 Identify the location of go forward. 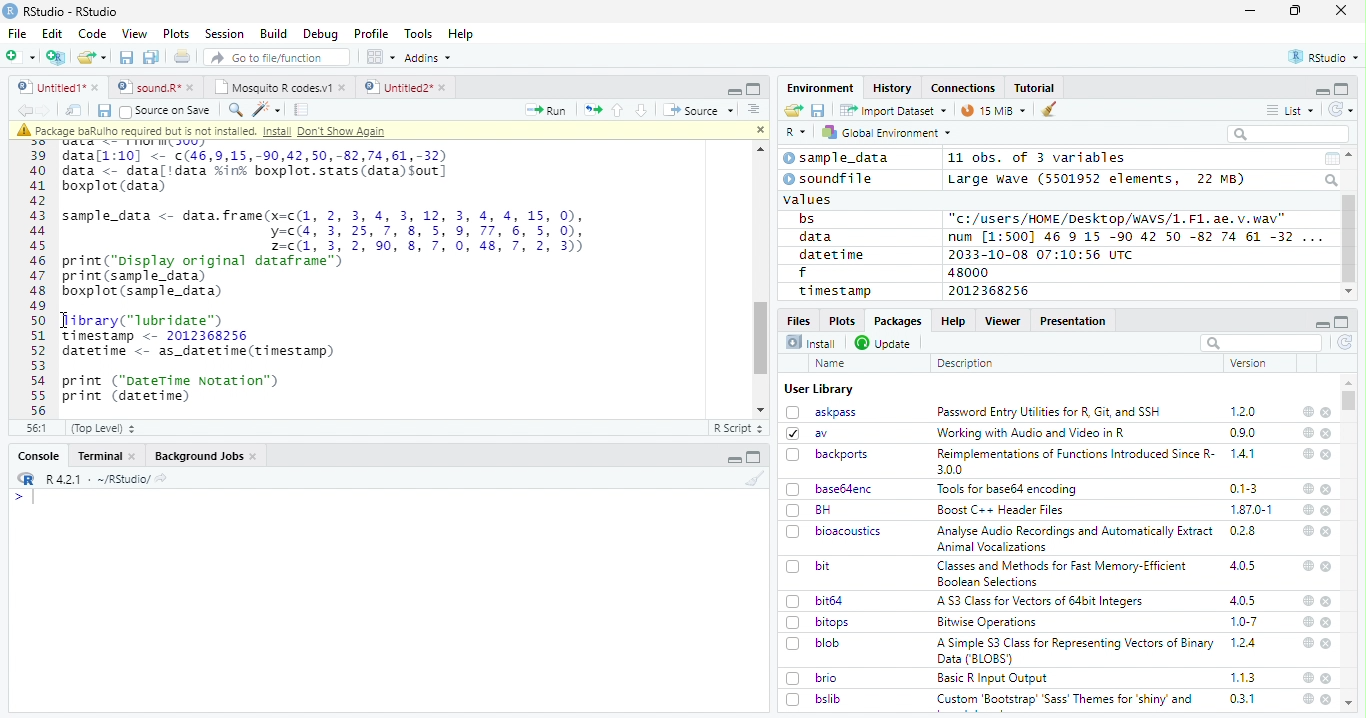
(48, 110).